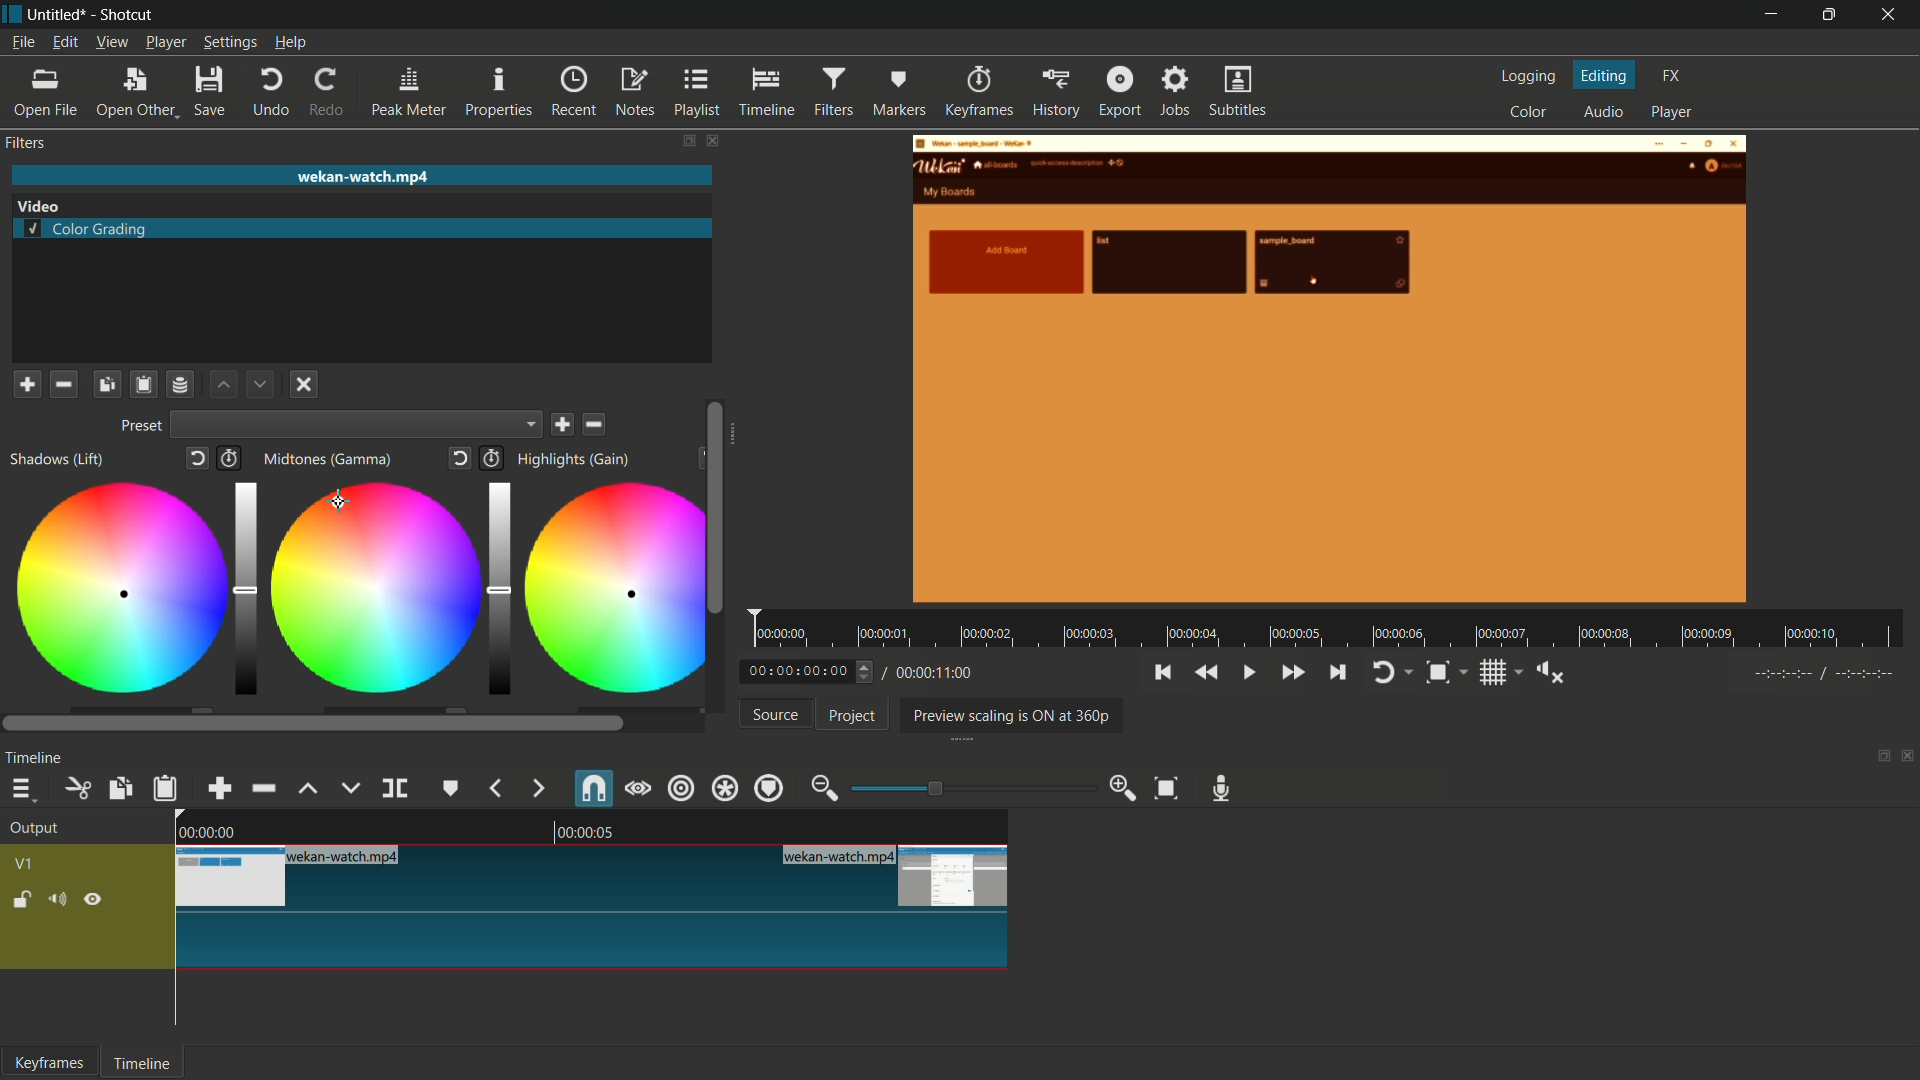  What do you see at coordinates (698, 93) in the screenshot?
I see `playlist` at bounding box center [698, 93].